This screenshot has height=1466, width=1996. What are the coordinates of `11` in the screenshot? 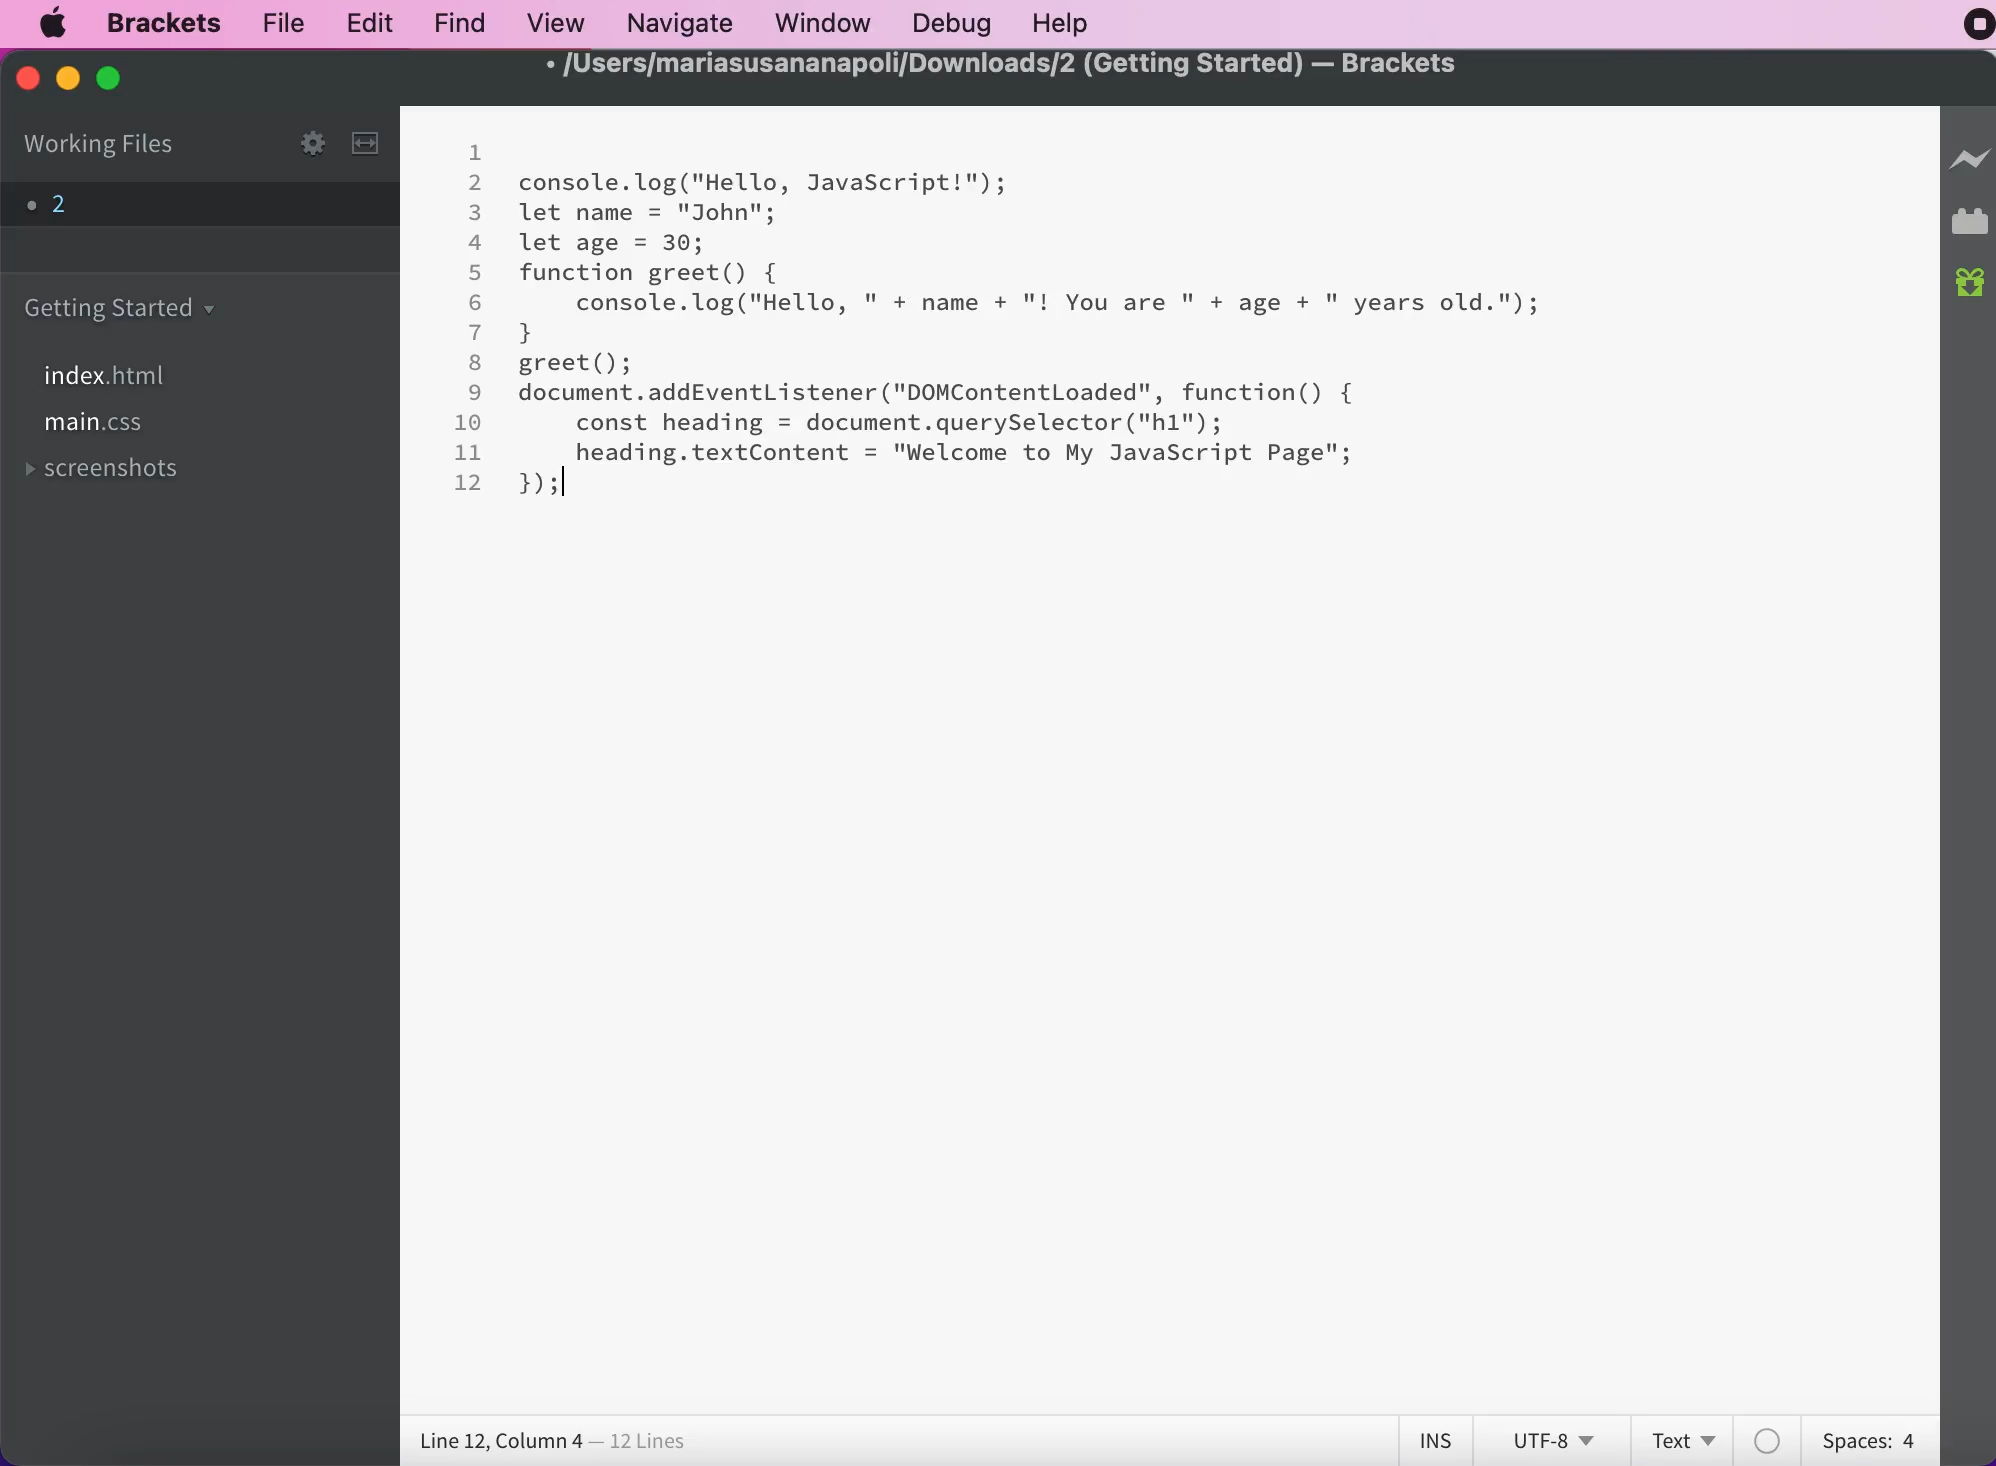 It's located at (468, 453).